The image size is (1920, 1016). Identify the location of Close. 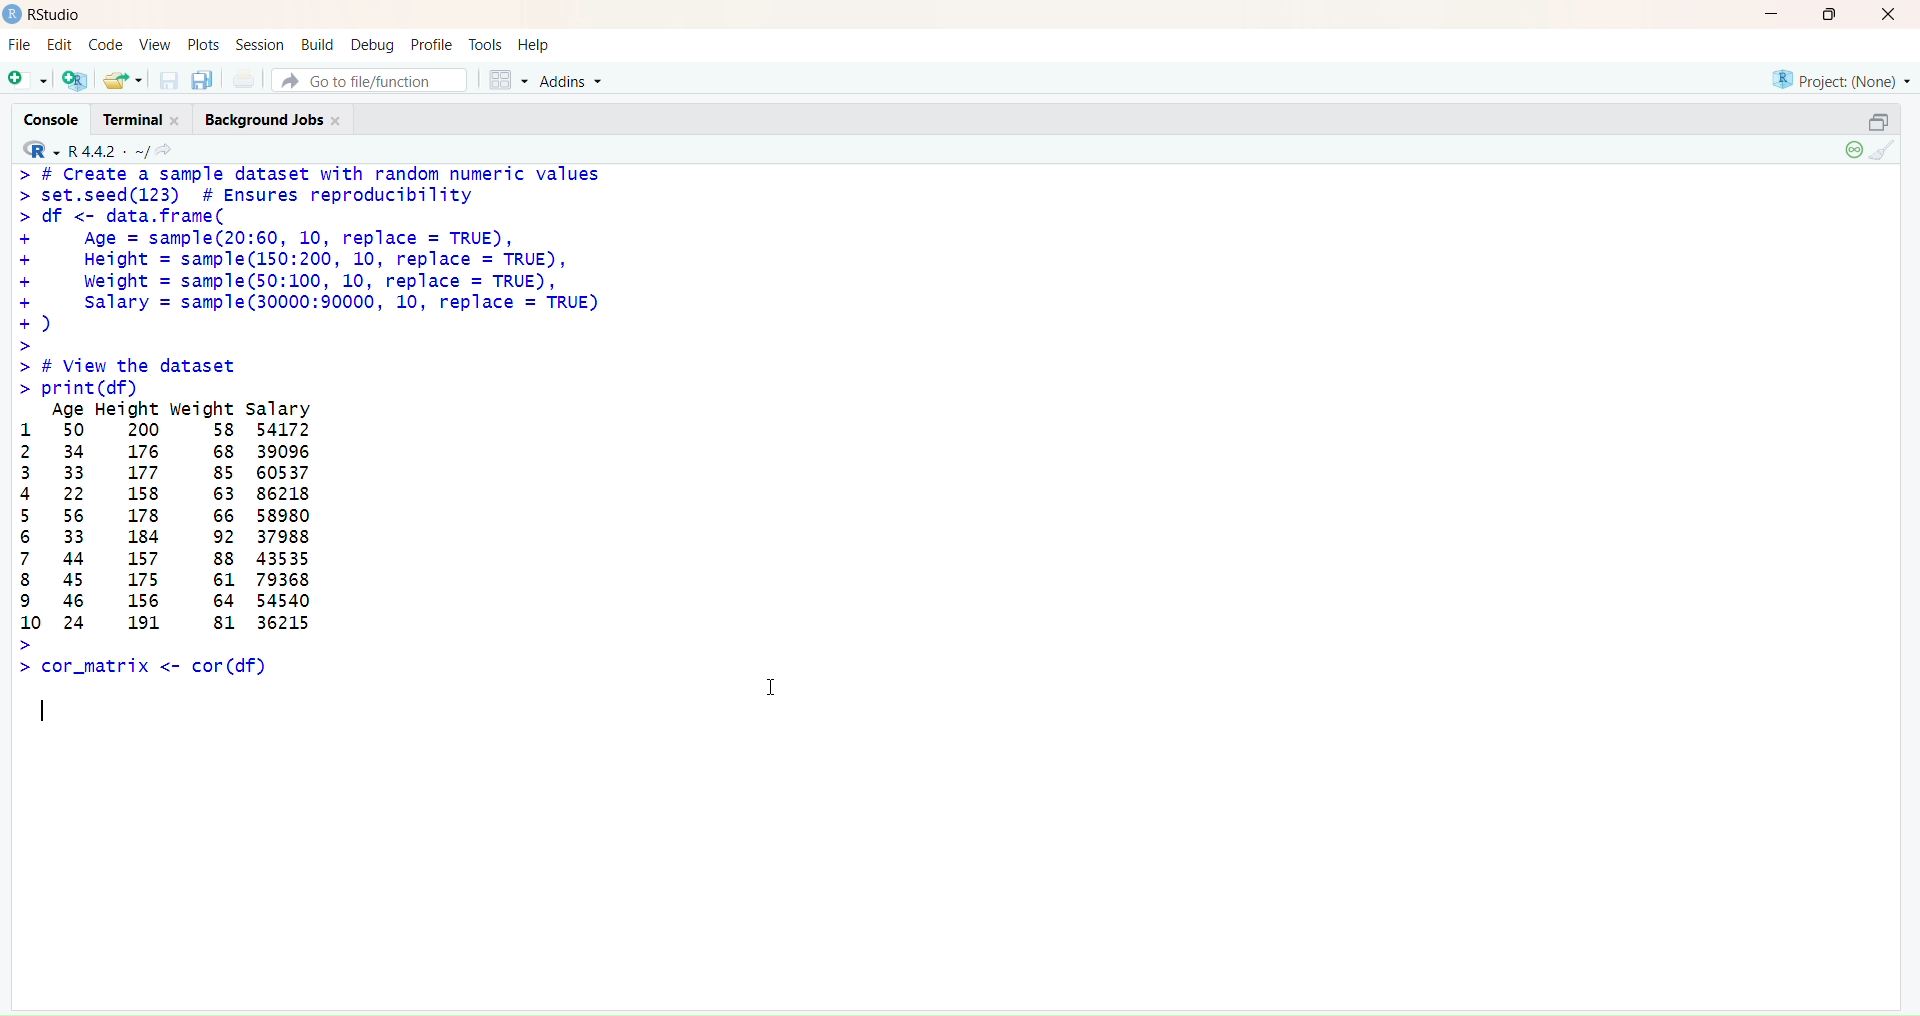
(1886, 17).